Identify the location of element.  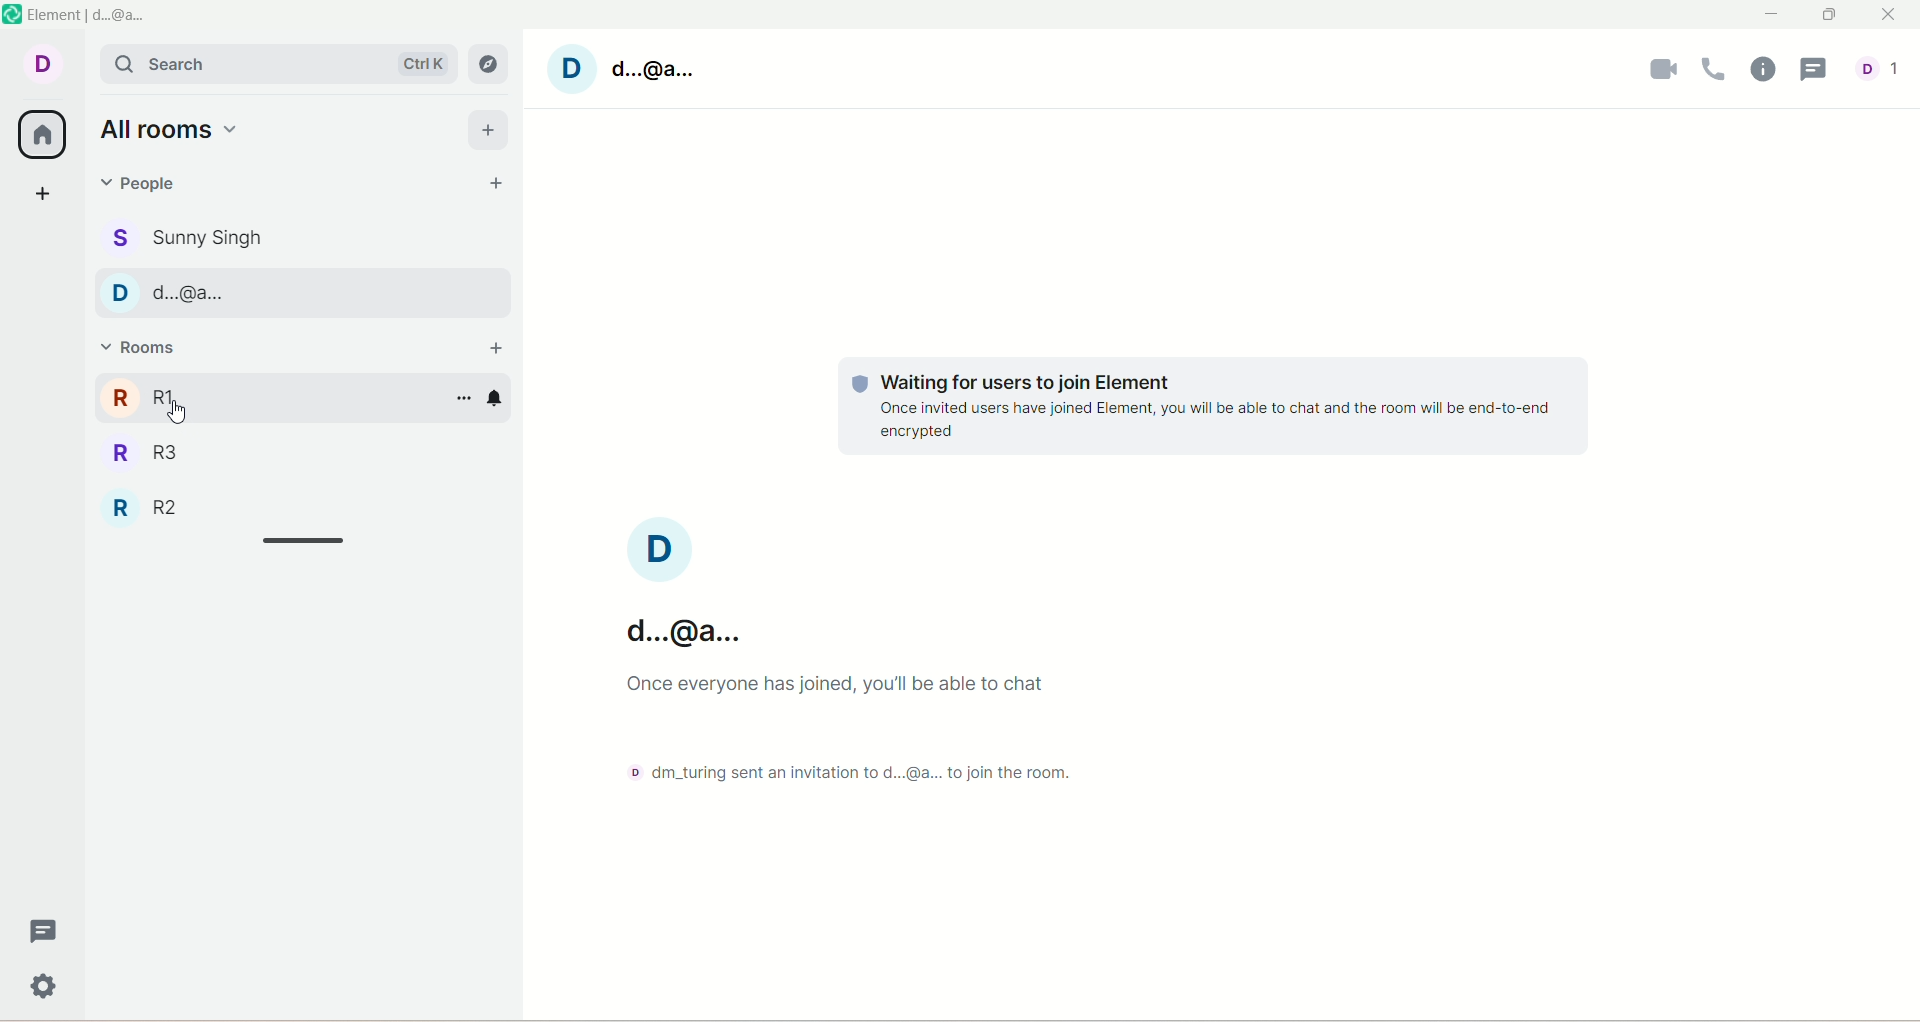
(91, 15).